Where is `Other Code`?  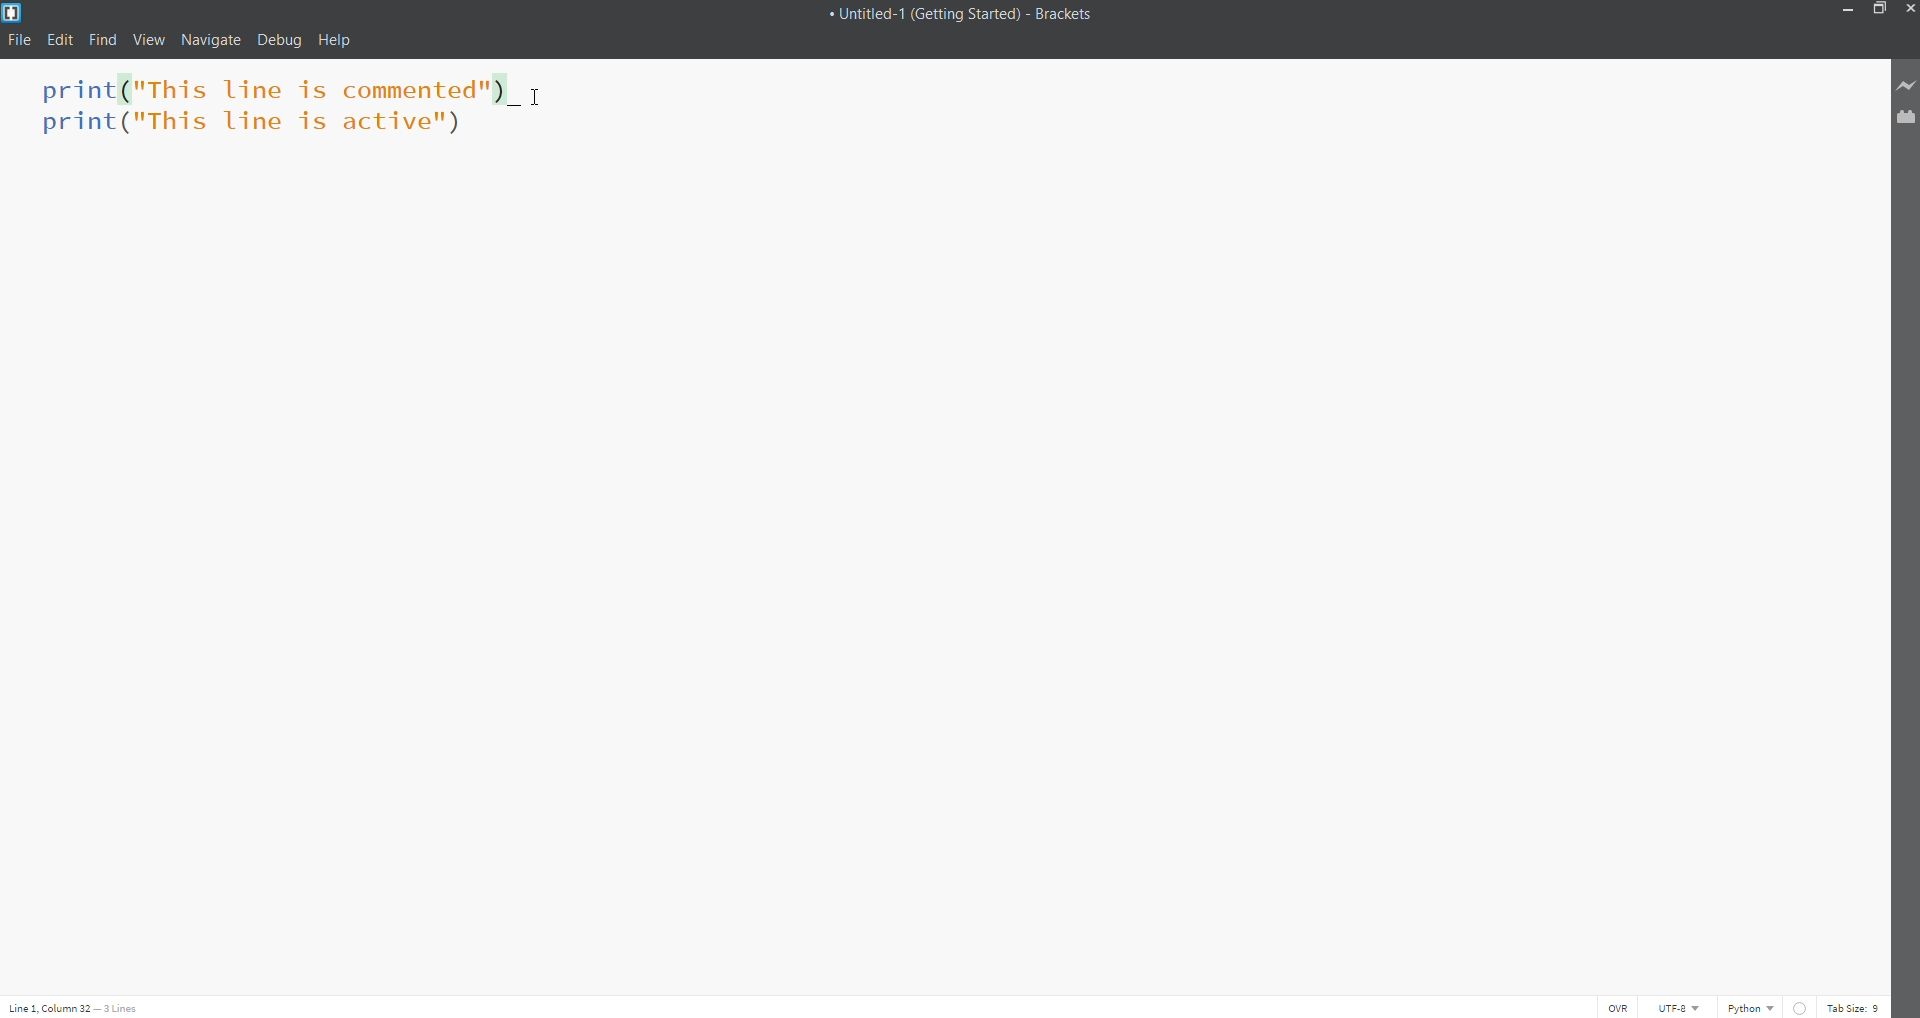 Other Code is located at coordinates (258, 126).